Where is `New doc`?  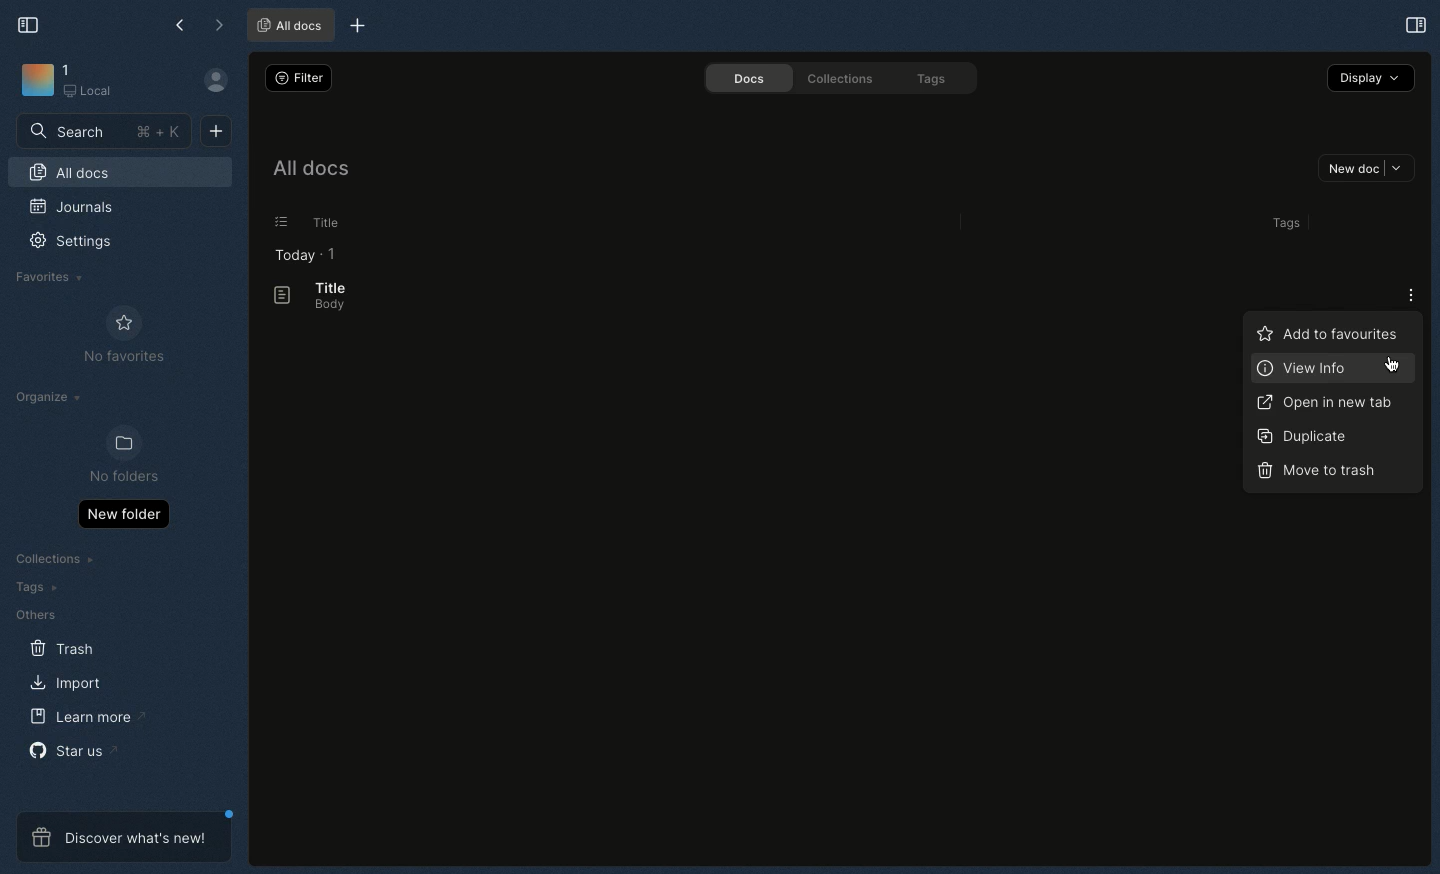 New doc is located at coordinates (216, 129).